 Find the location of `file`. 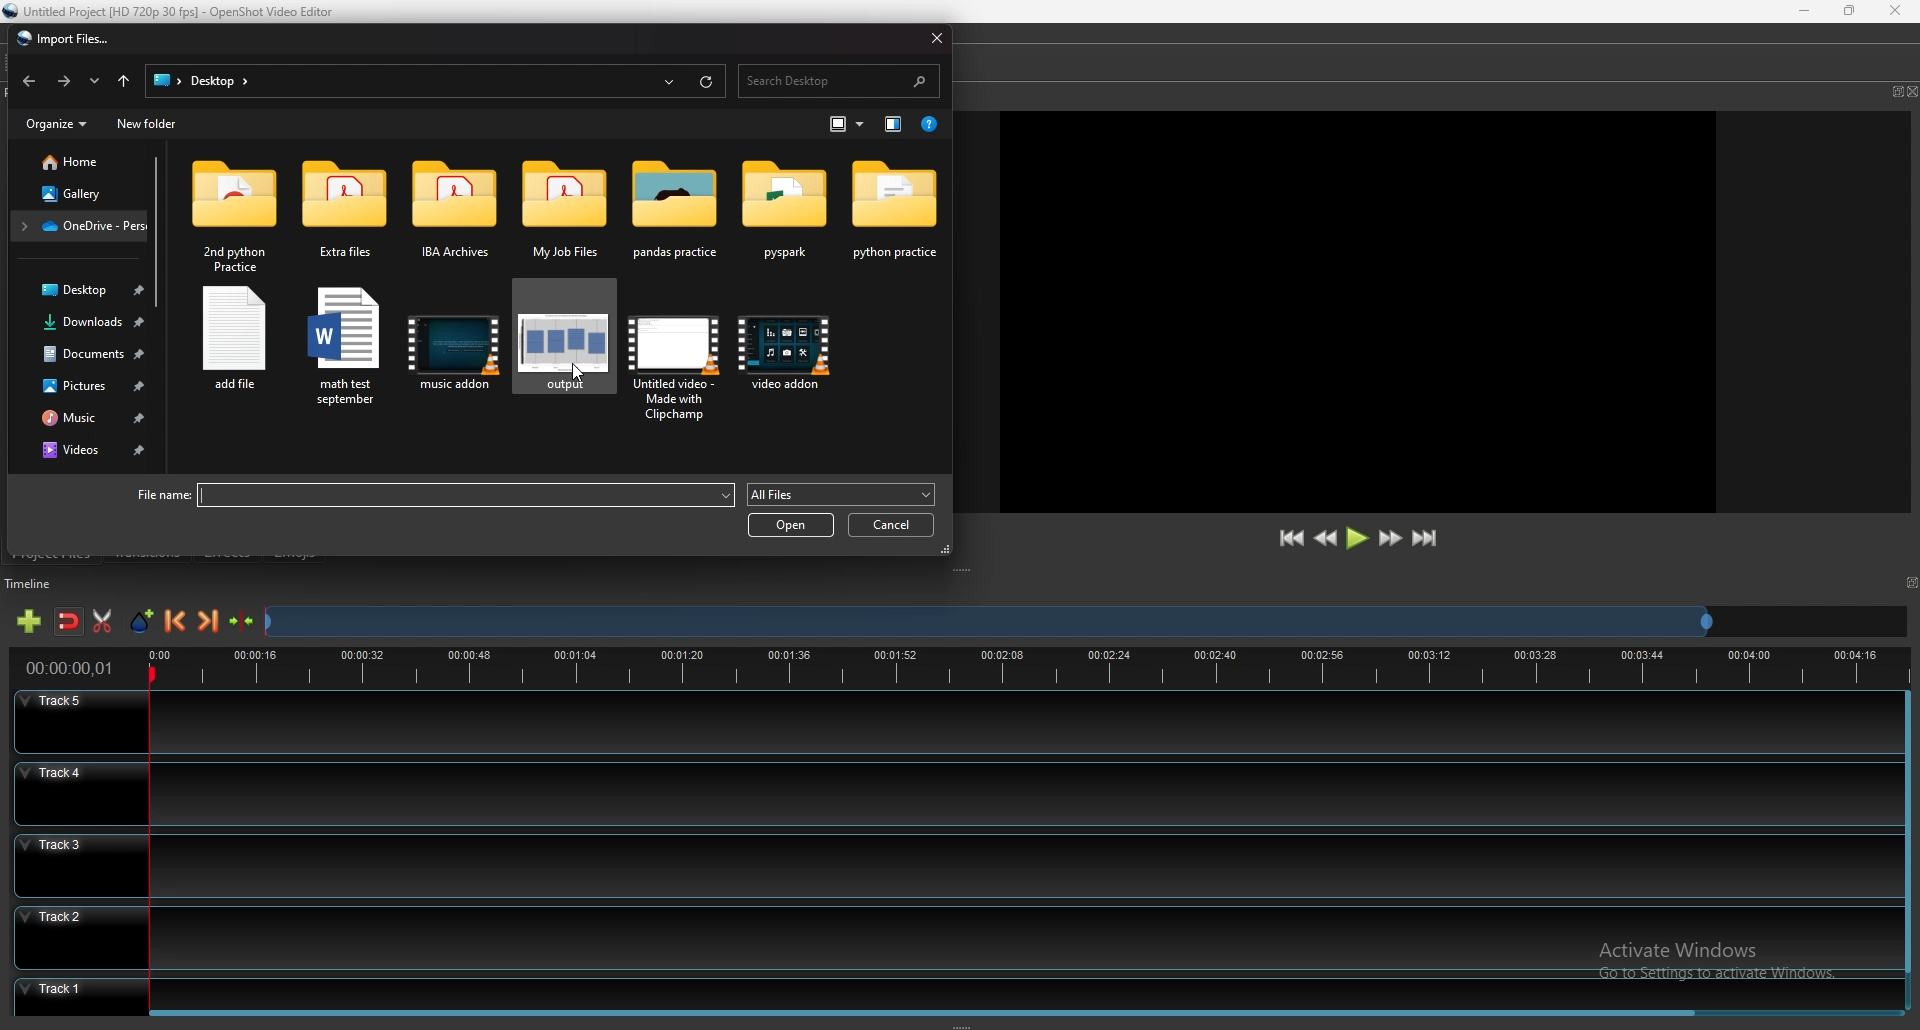

file is located at coordinates (454, 349).